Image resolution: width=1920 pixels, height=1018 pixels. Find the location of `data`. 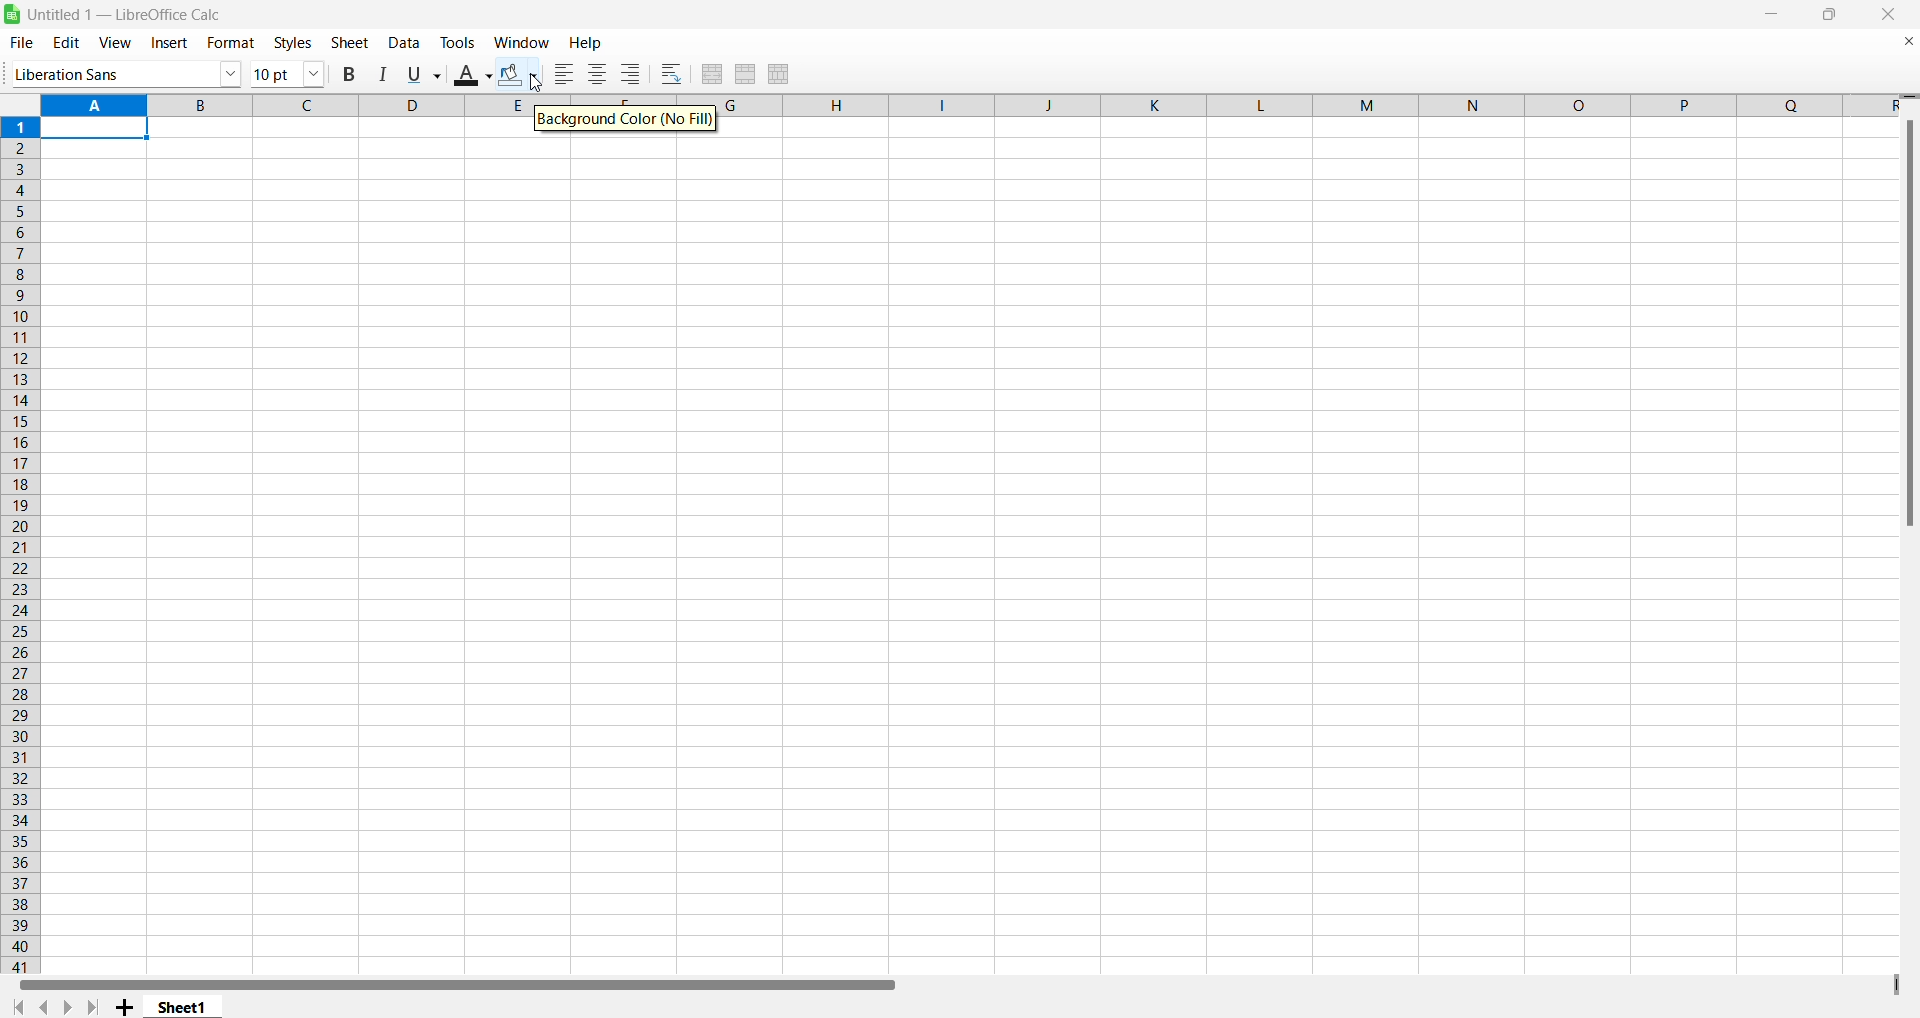

data is located at coordinates (405, 44).